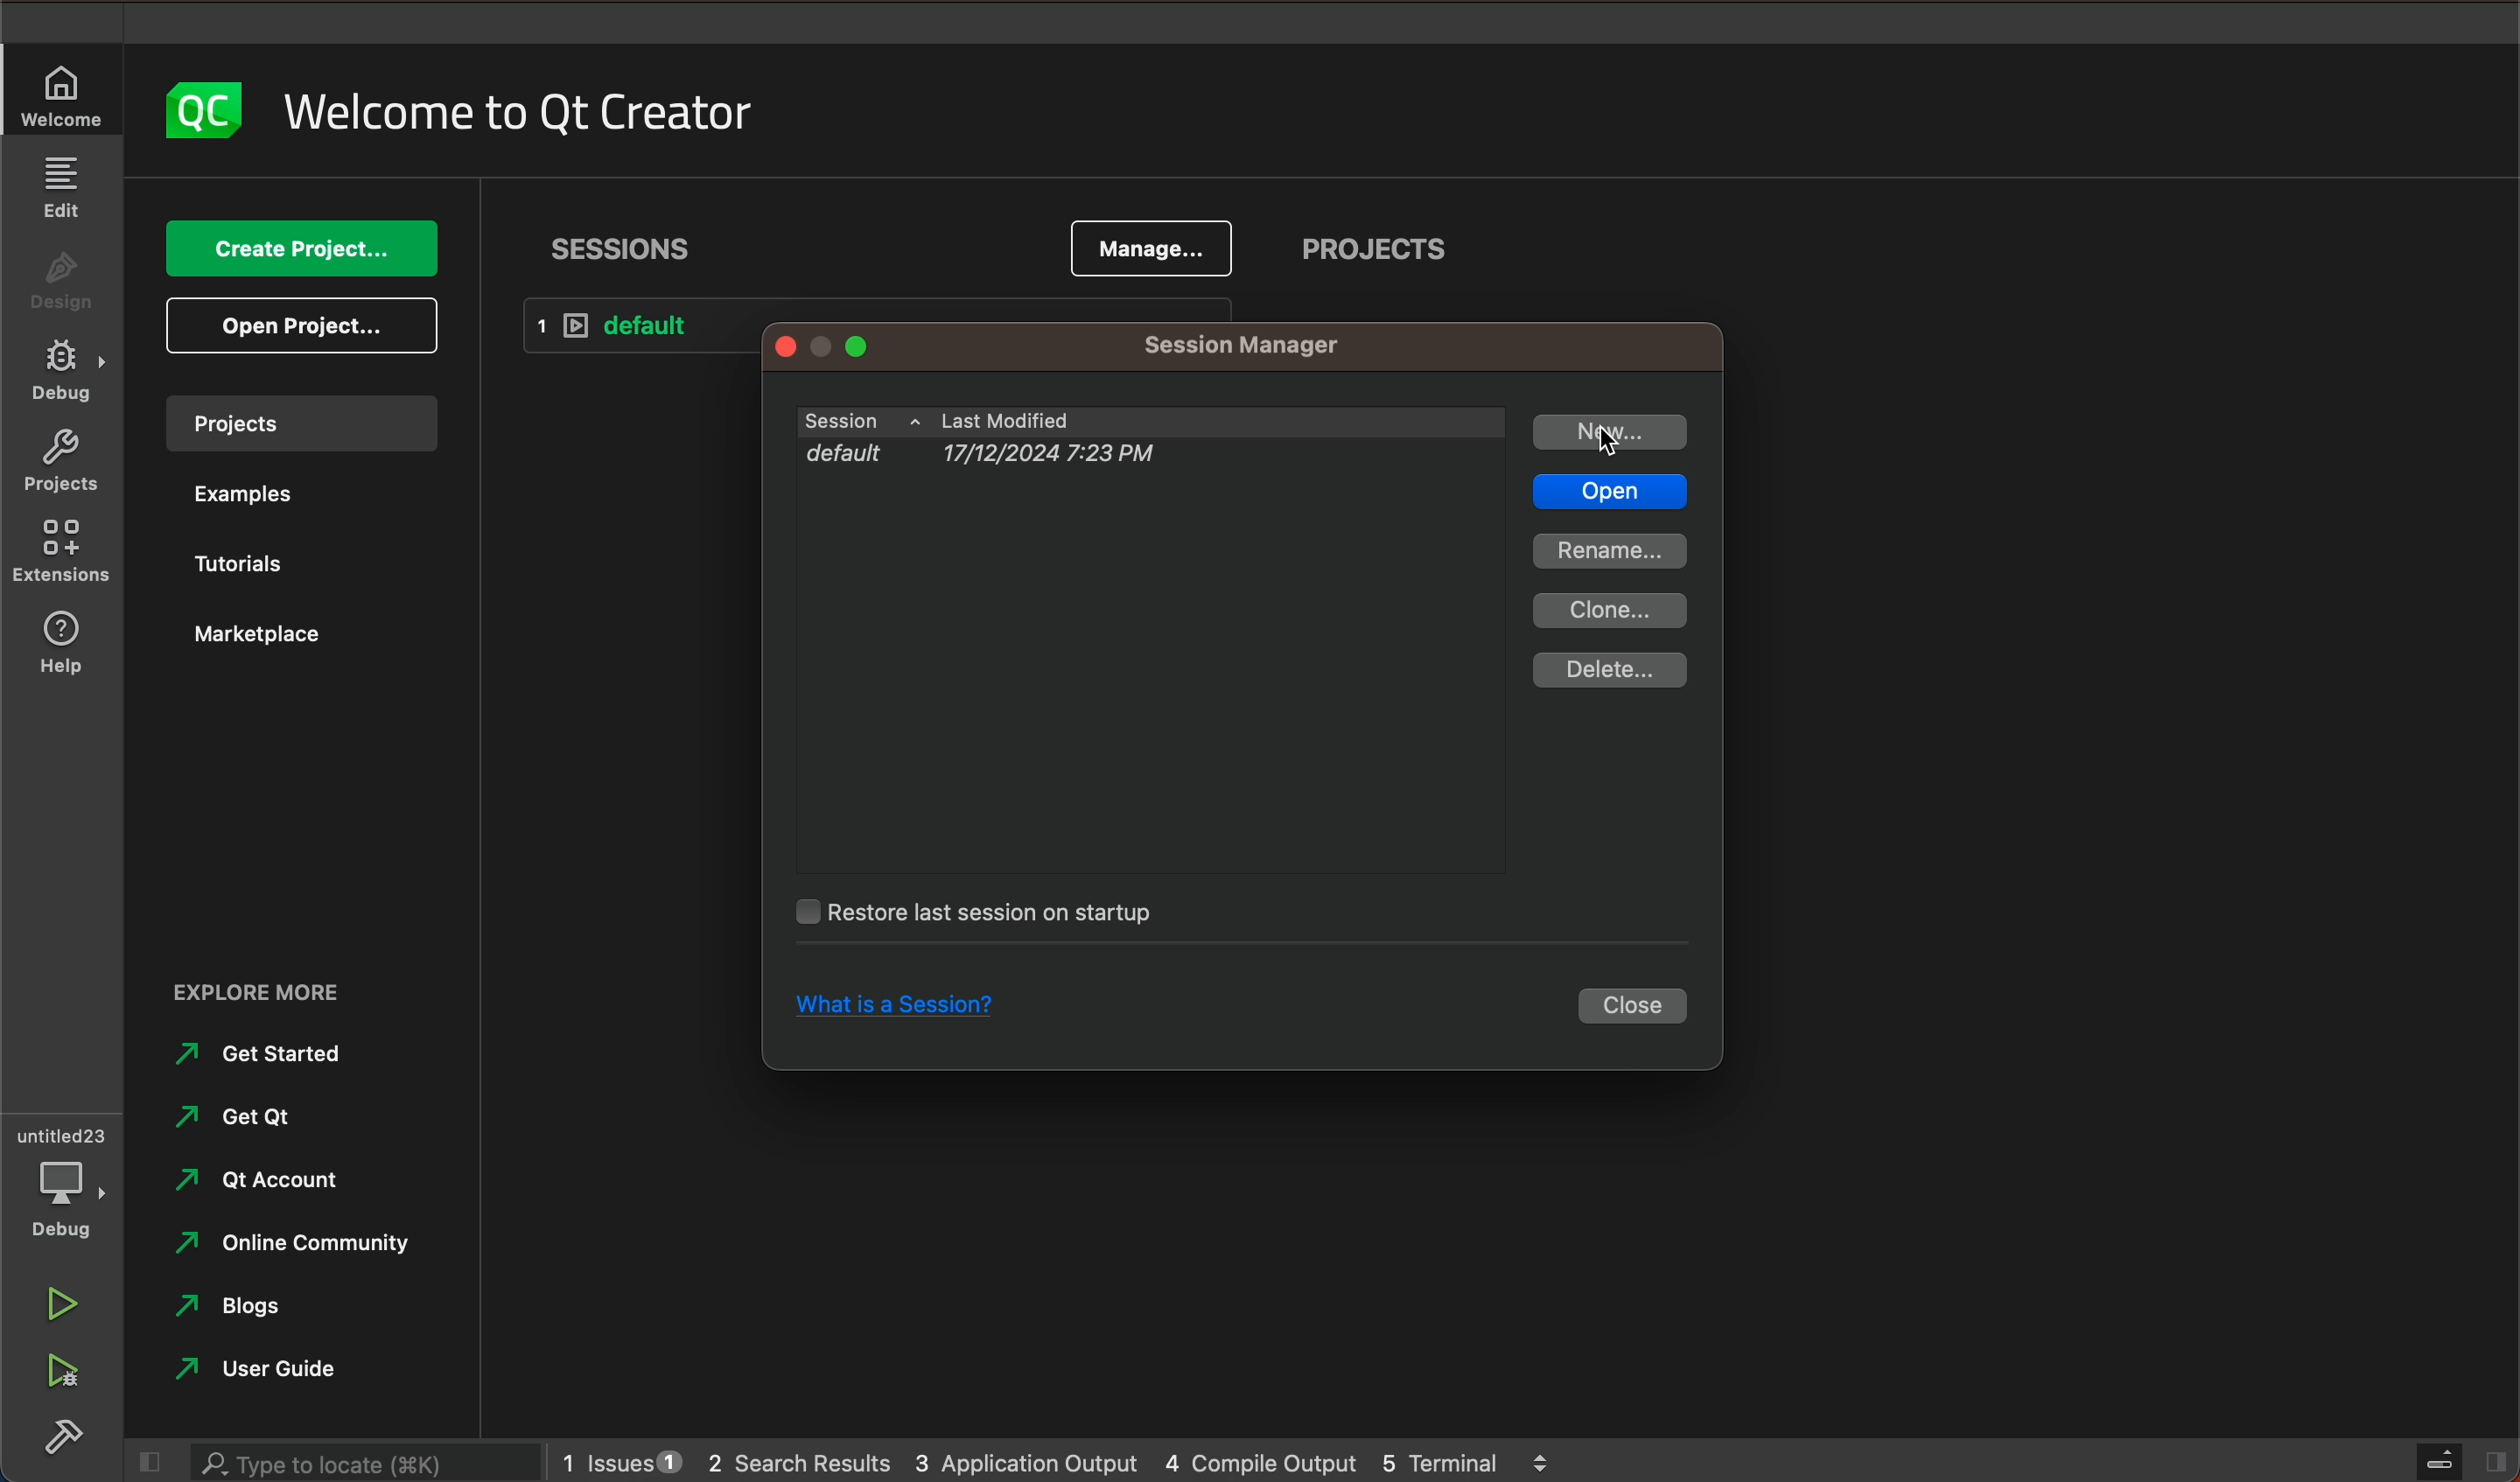  Describe the element at coordinates (62, 1439) in the screenshot. I see `build` at that location.